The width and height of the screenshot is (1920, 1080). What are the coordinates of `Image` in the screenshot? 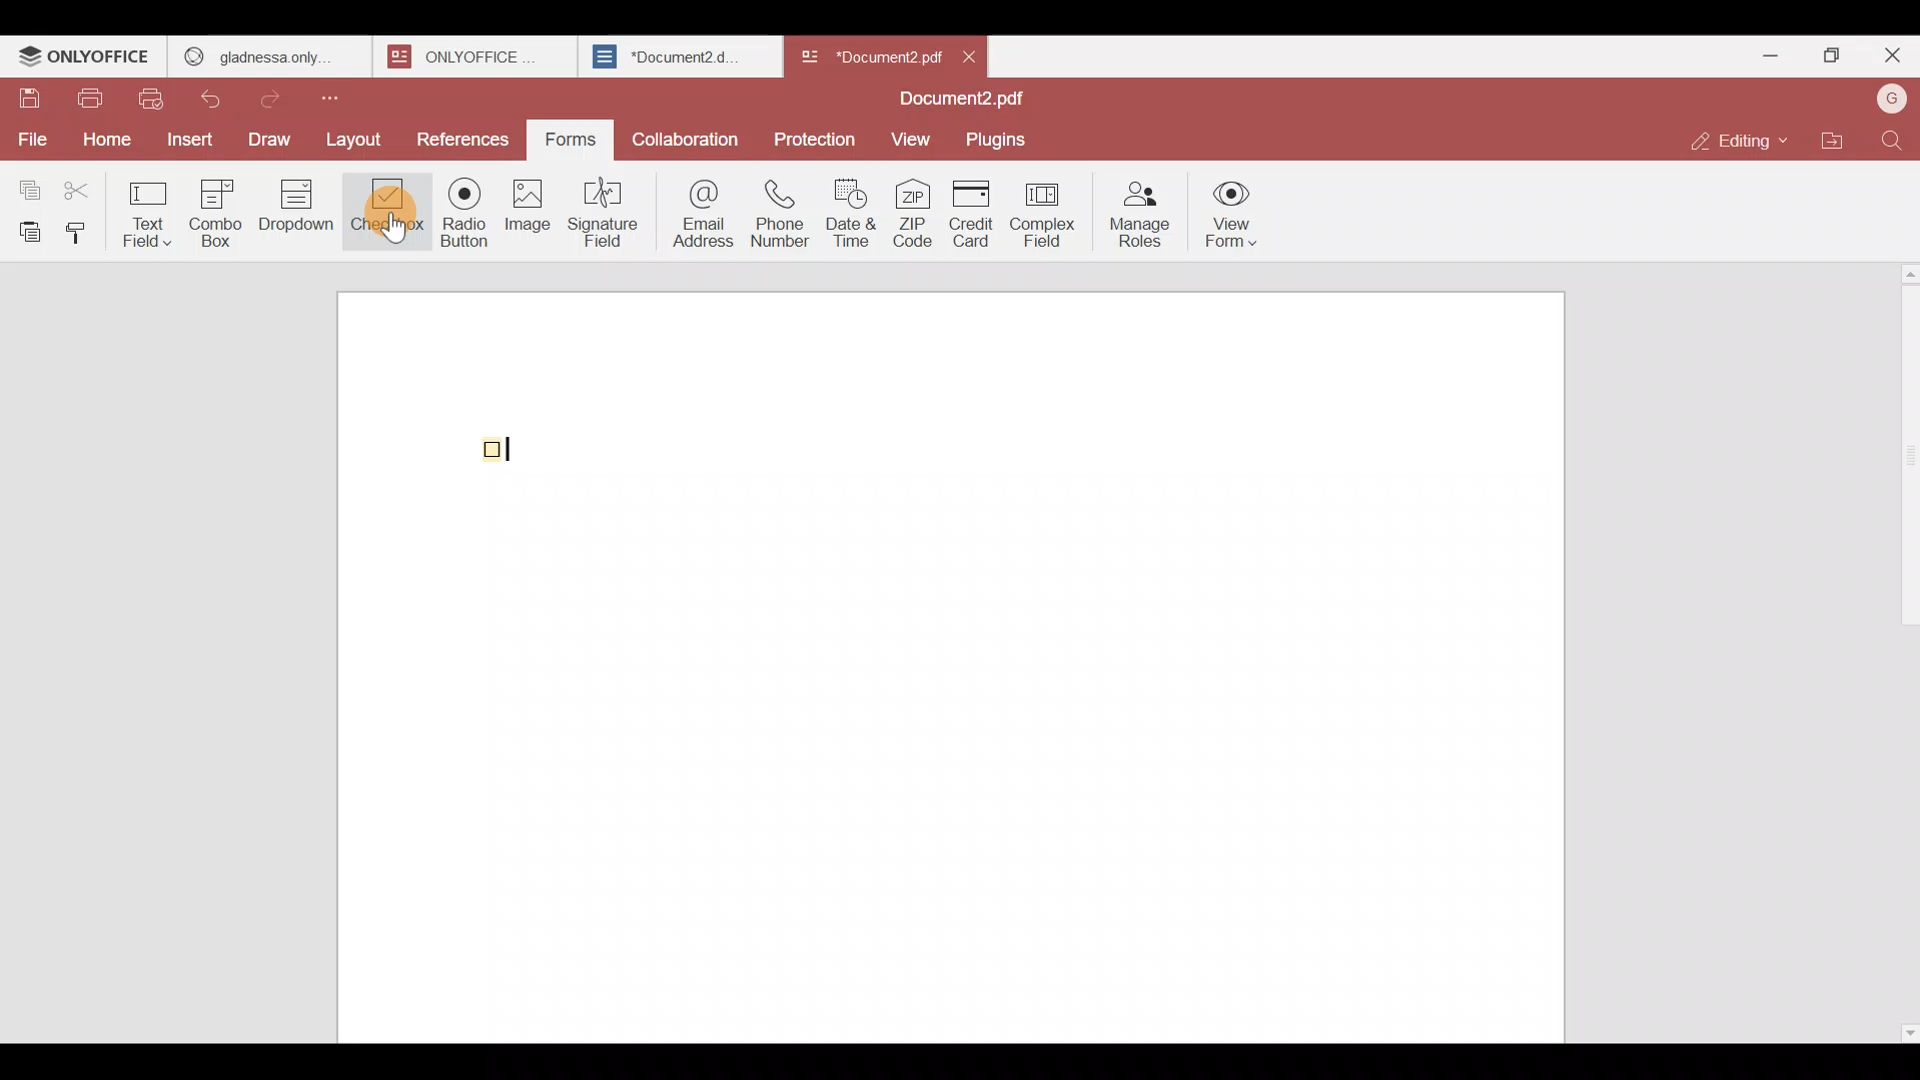 It's located at (530, 220).